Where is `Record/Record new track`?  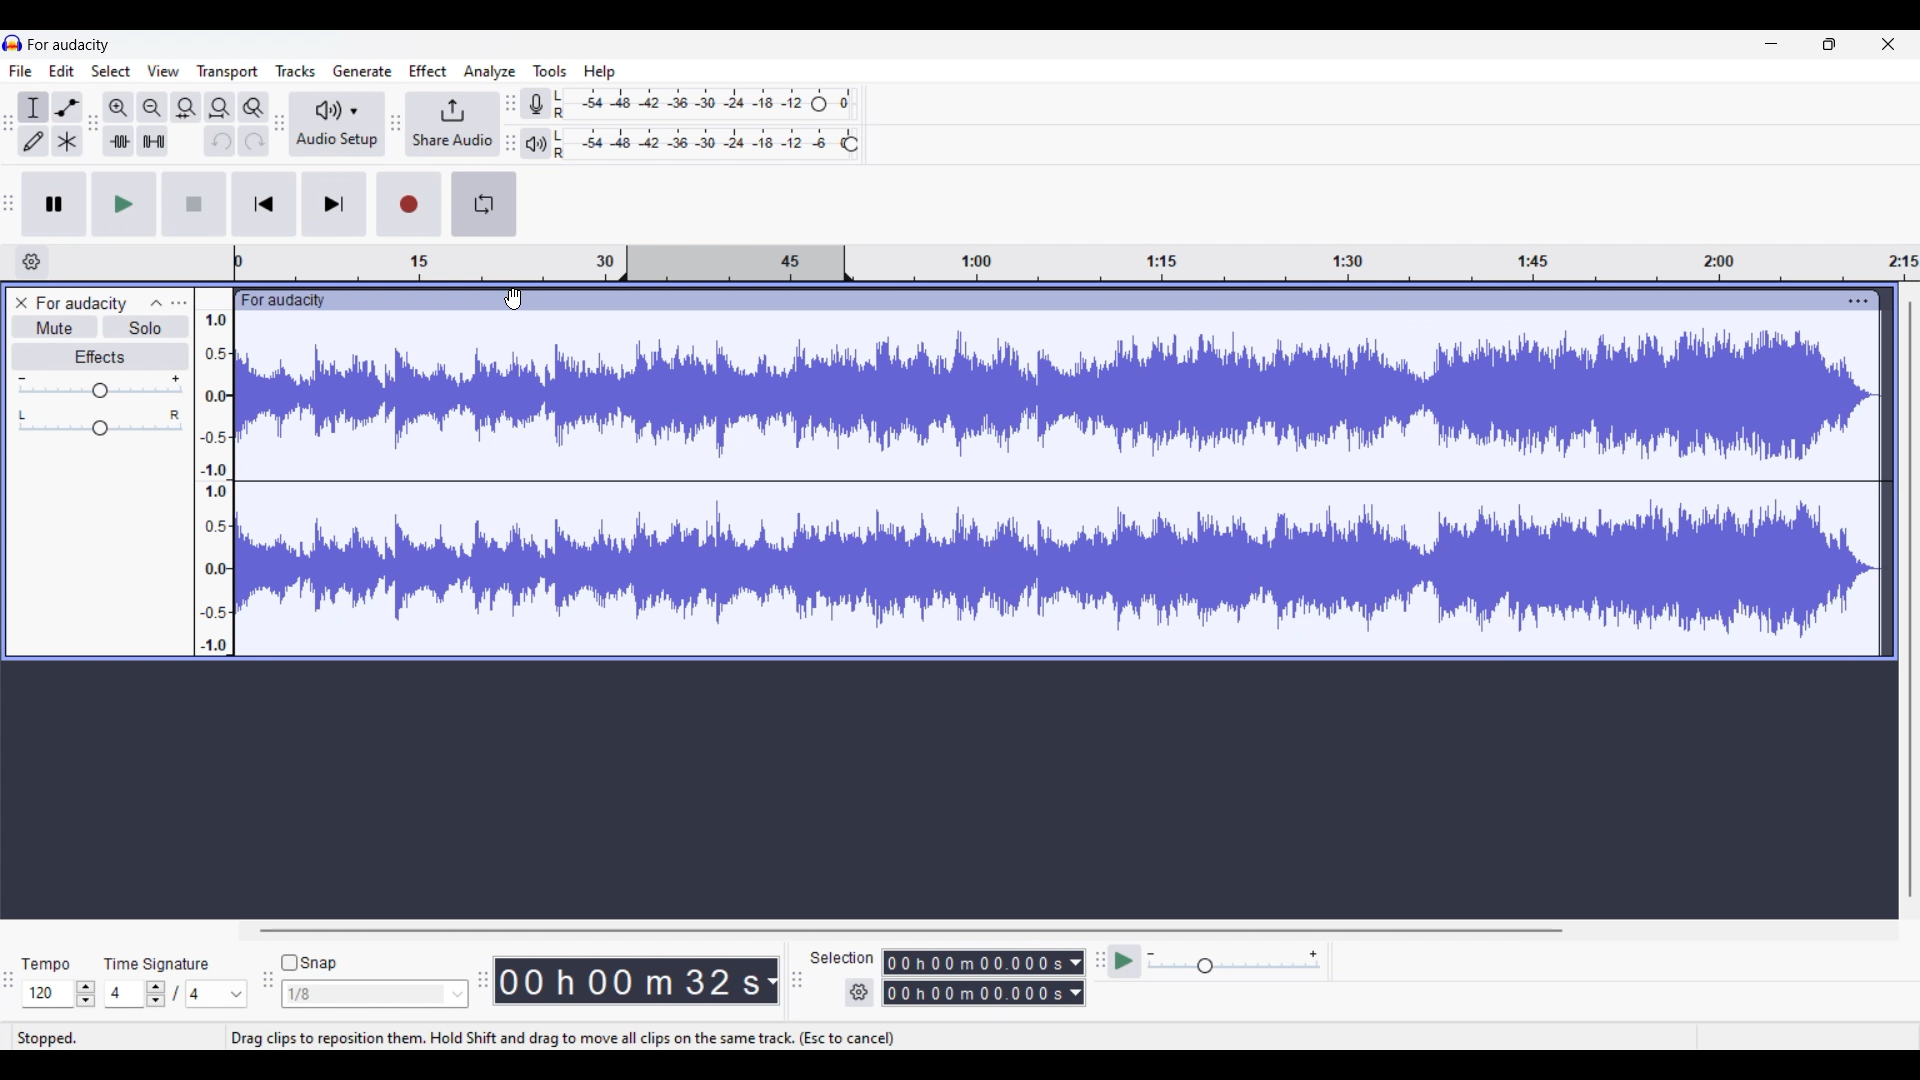
Record/Record new track is located at coordinates (409, 203).